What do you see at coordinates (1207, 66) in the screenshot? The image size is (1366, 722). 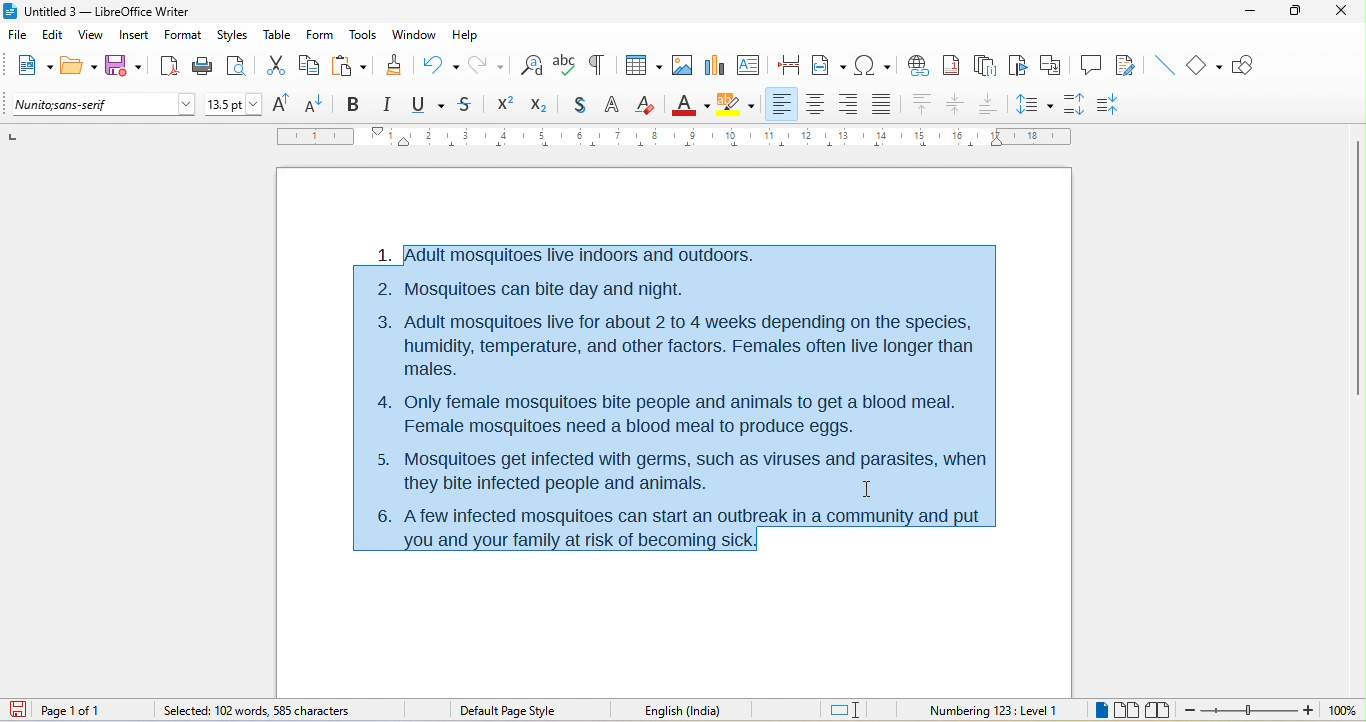 I see `basic shape` at bounding box center [1207, 66].